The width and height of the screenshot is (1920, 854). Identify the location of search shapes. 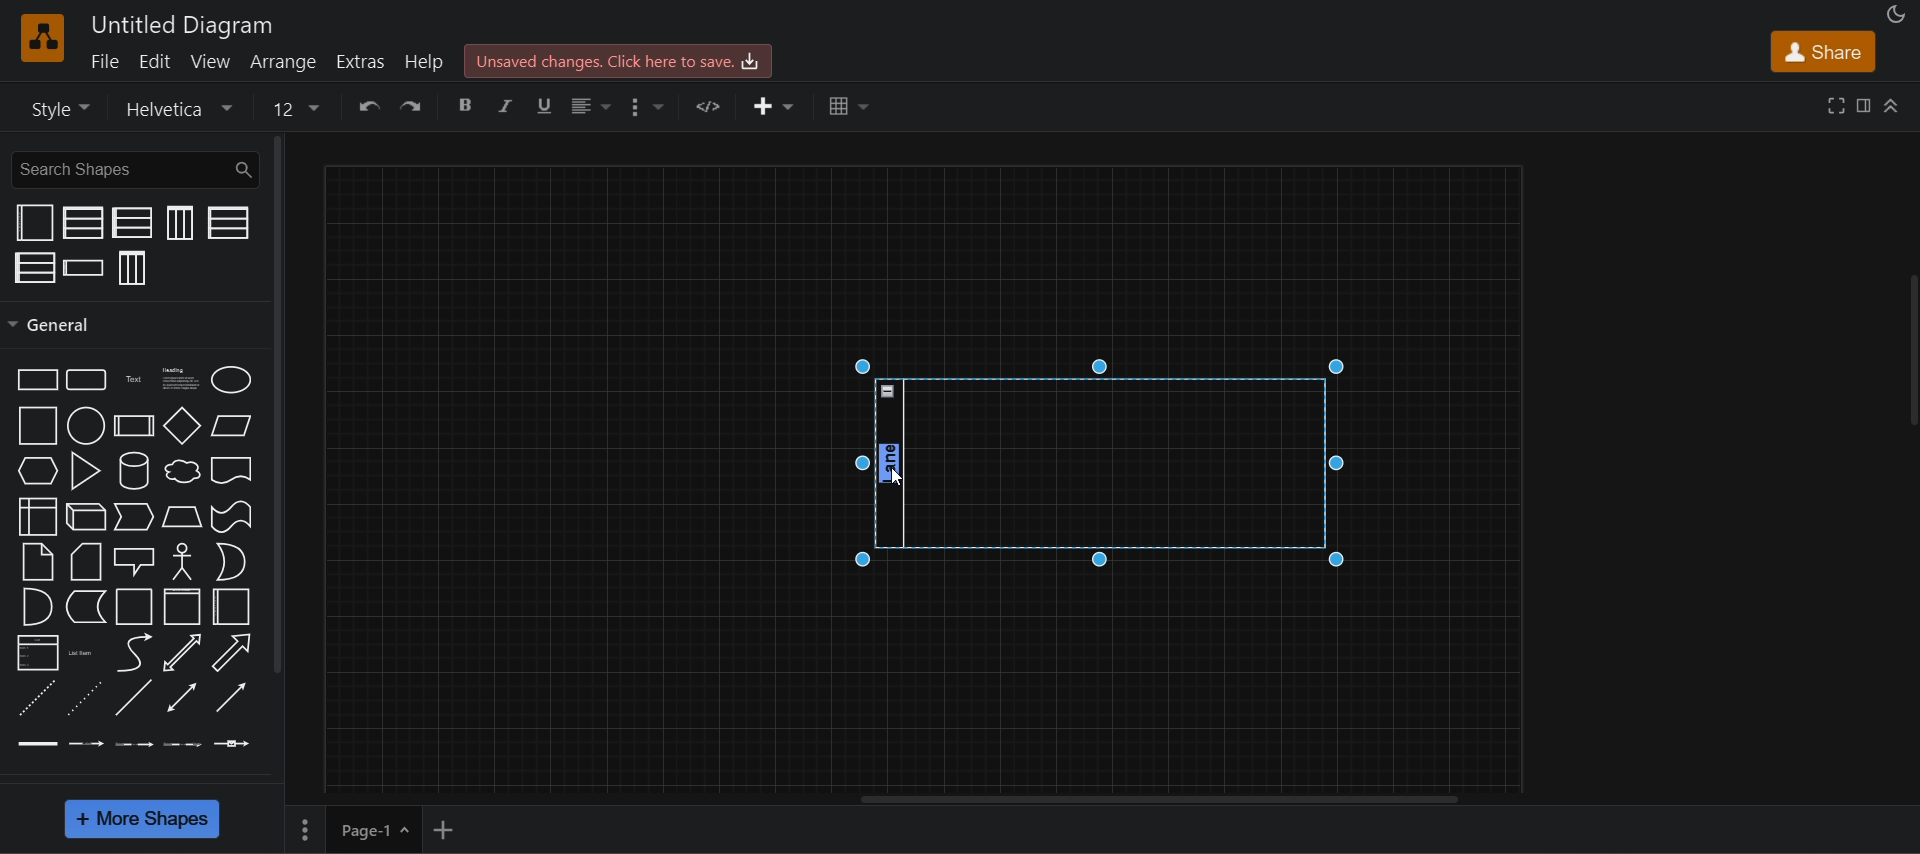
(134, 168).